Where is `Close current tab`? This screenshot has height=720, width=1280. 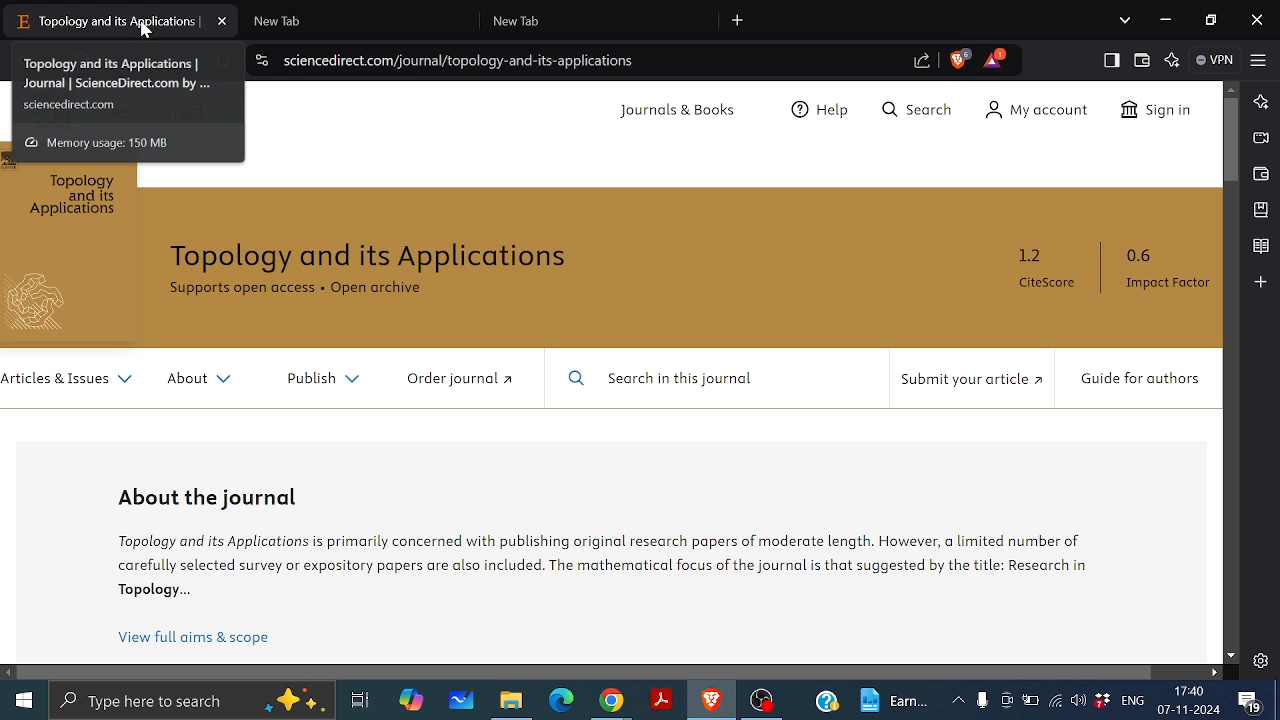 Close current tab is located at coordinates (222, 21).